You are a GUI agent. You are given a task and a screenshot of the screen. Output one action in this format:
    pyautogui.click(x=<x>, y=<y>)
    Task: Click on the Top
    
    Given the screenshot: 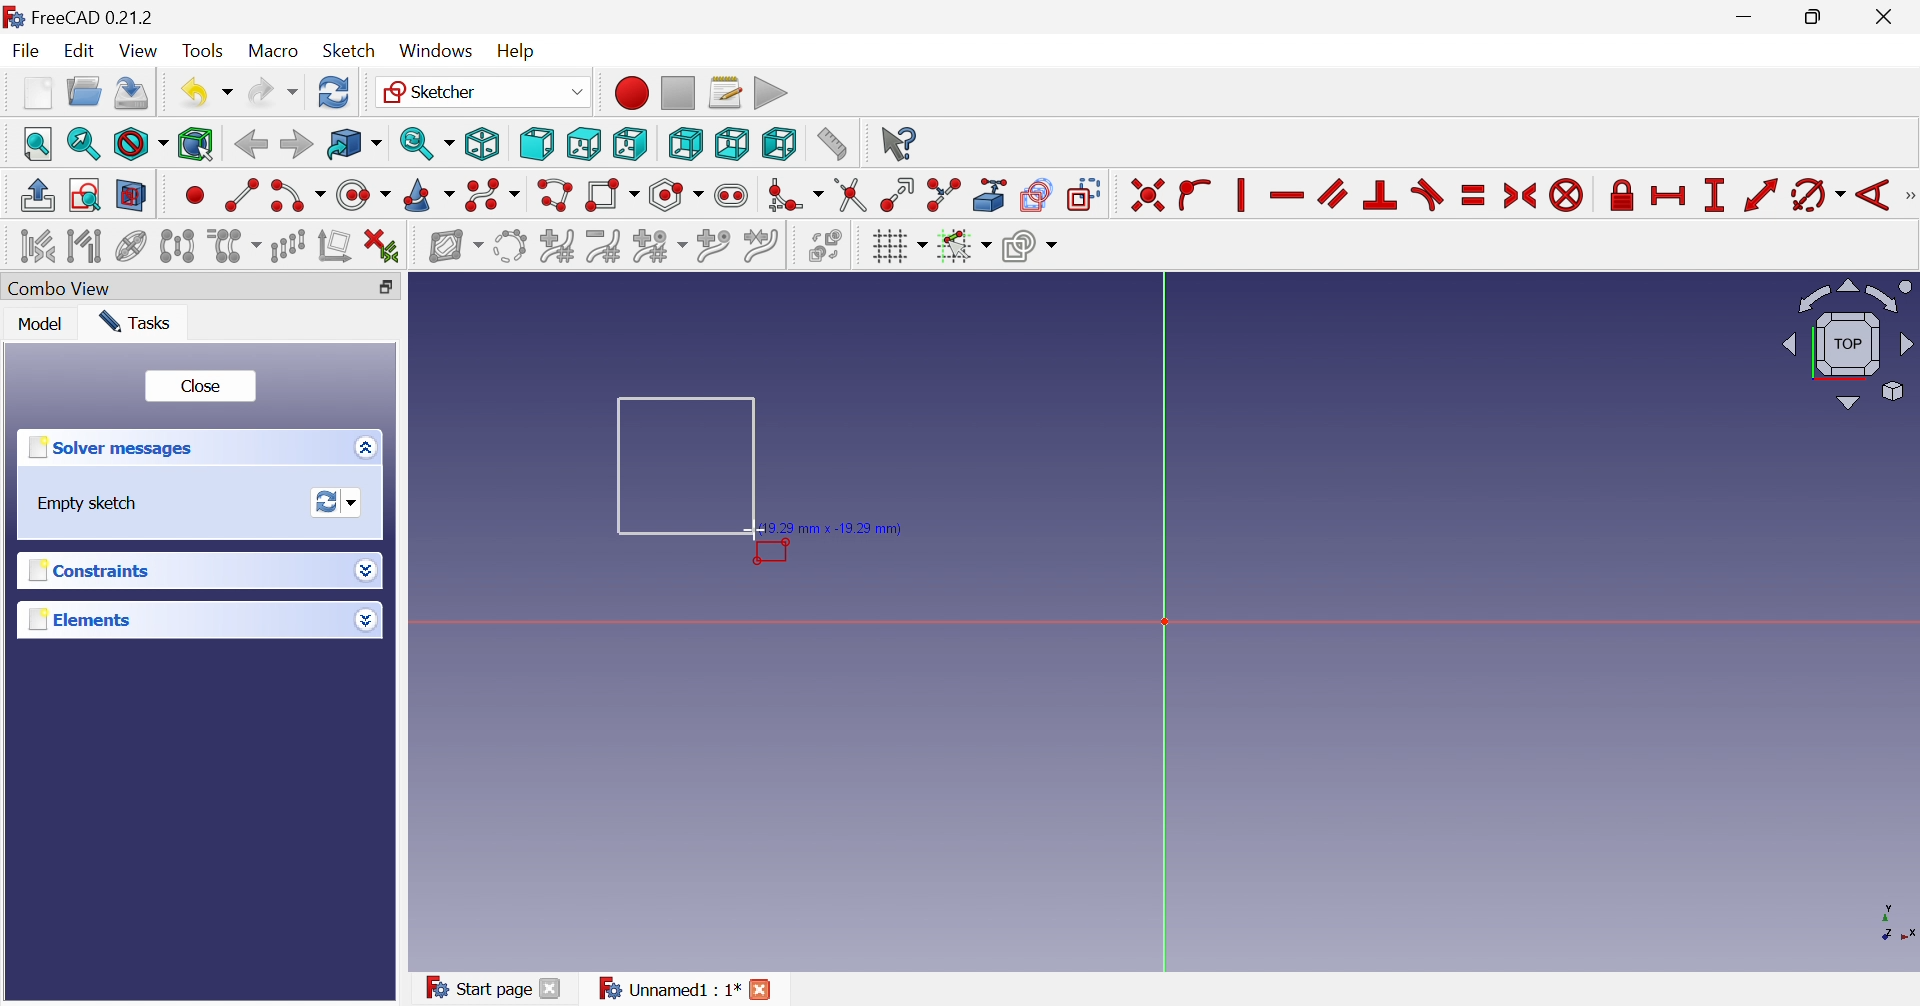 What is the action you would take?
    pyautogui.click(x=585, y=143)
    